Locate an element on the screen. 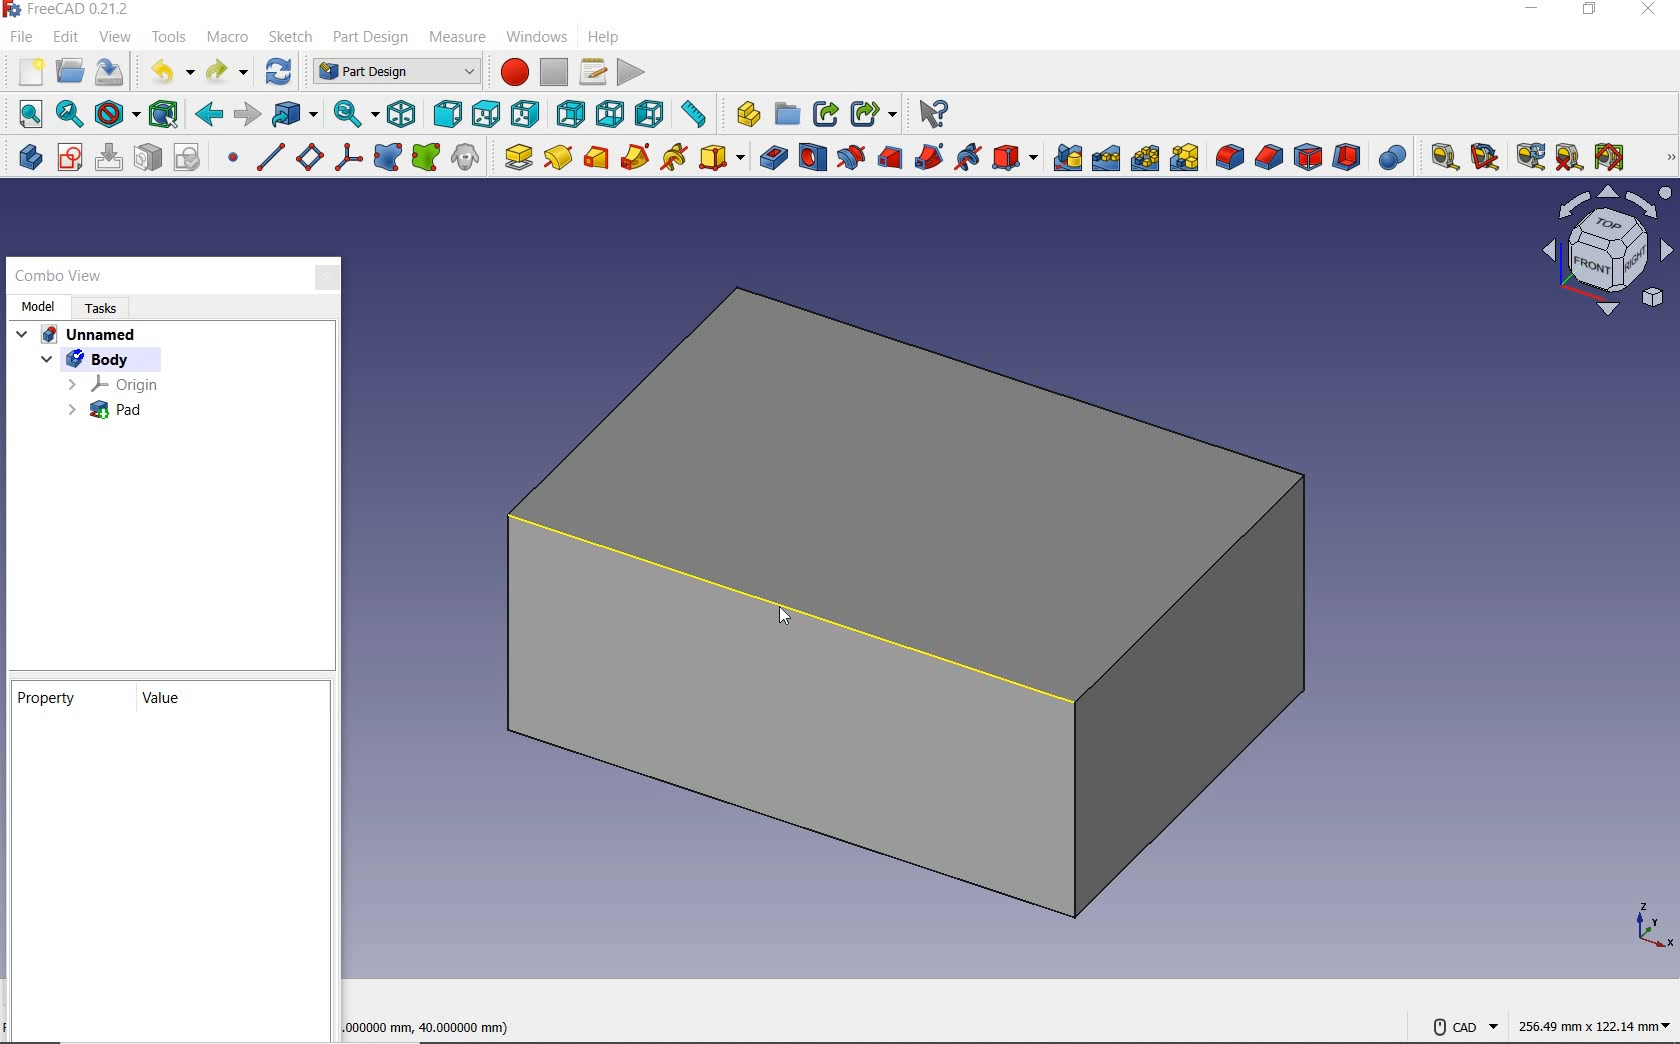 This screenshot has width=1680, height=1044. edit is located at coordinates (66, 38).